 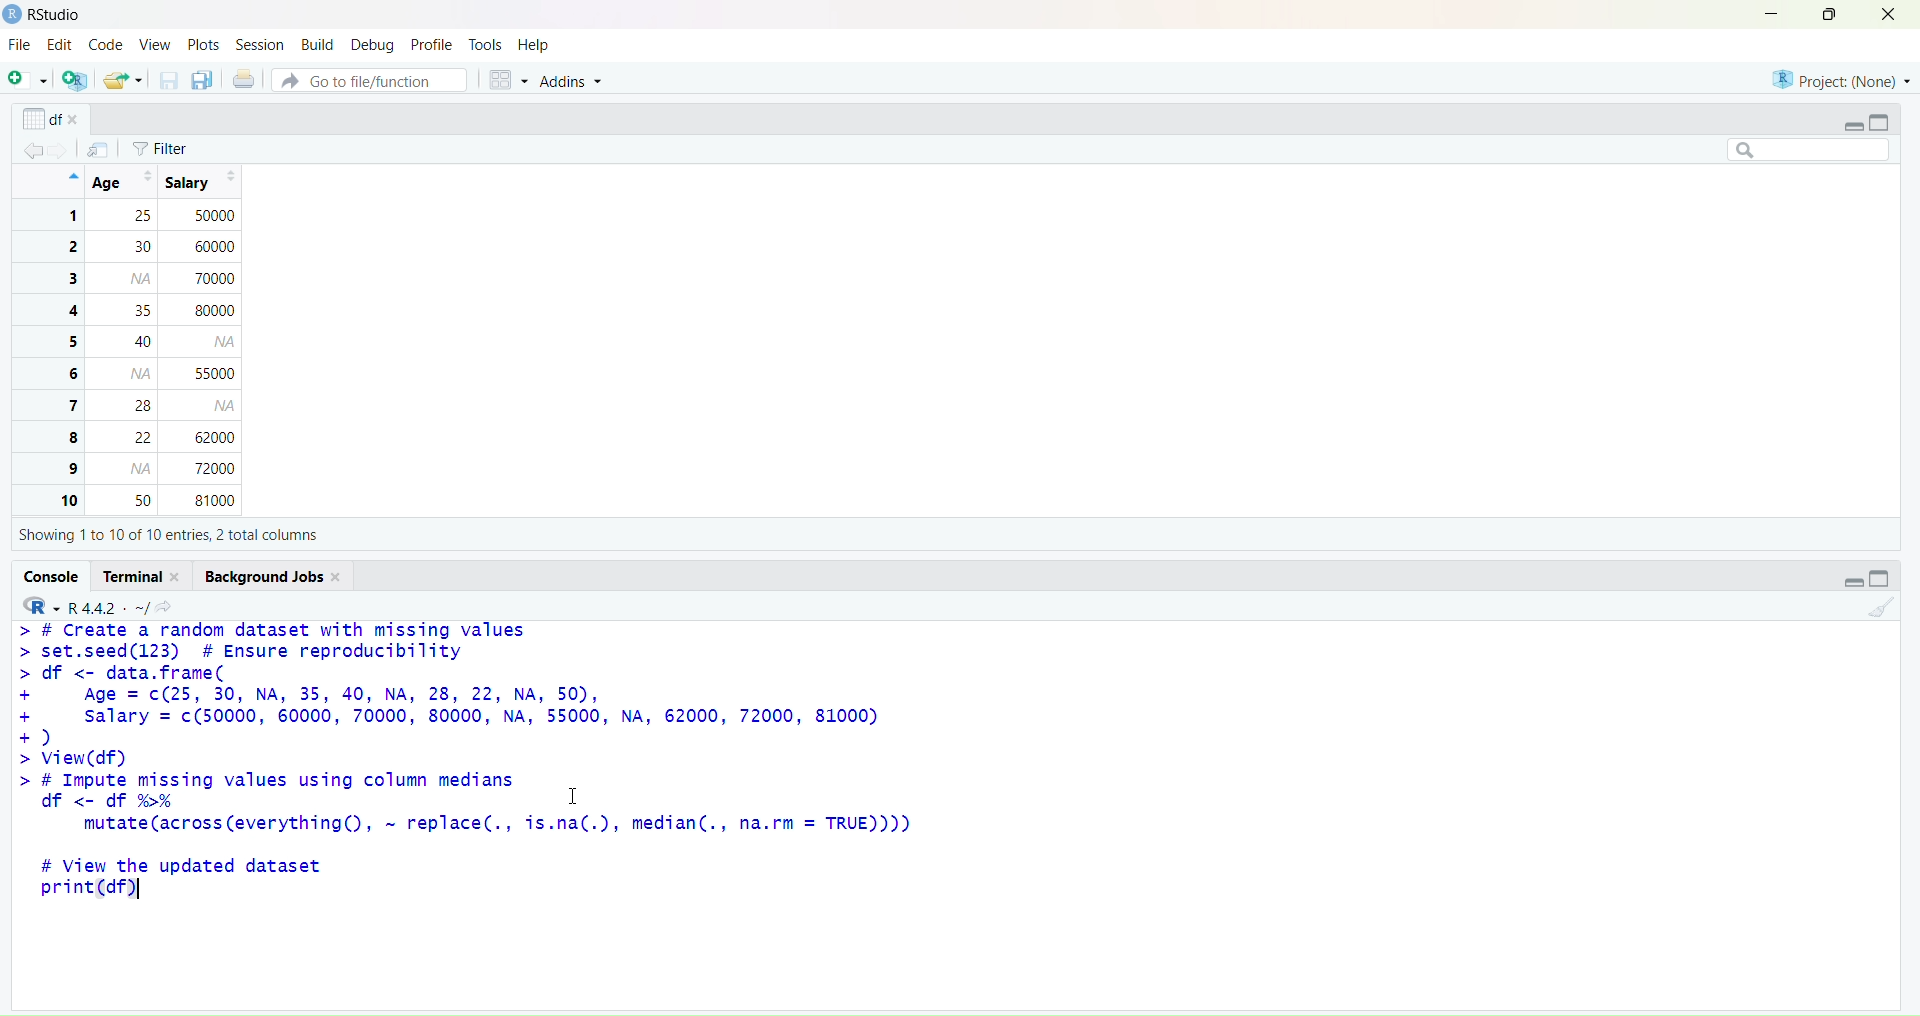 What do you see at coordinates (157, 340) in the screenshot?
I see `Age Salary
1 25 50000
2 30 60000
3 N 70000
4 35 80000
5 40 NA
6 NA 55000
7 28 NA
8 22 62000
9 N 72000
10 50 81000` at bounding box center [157, 340].